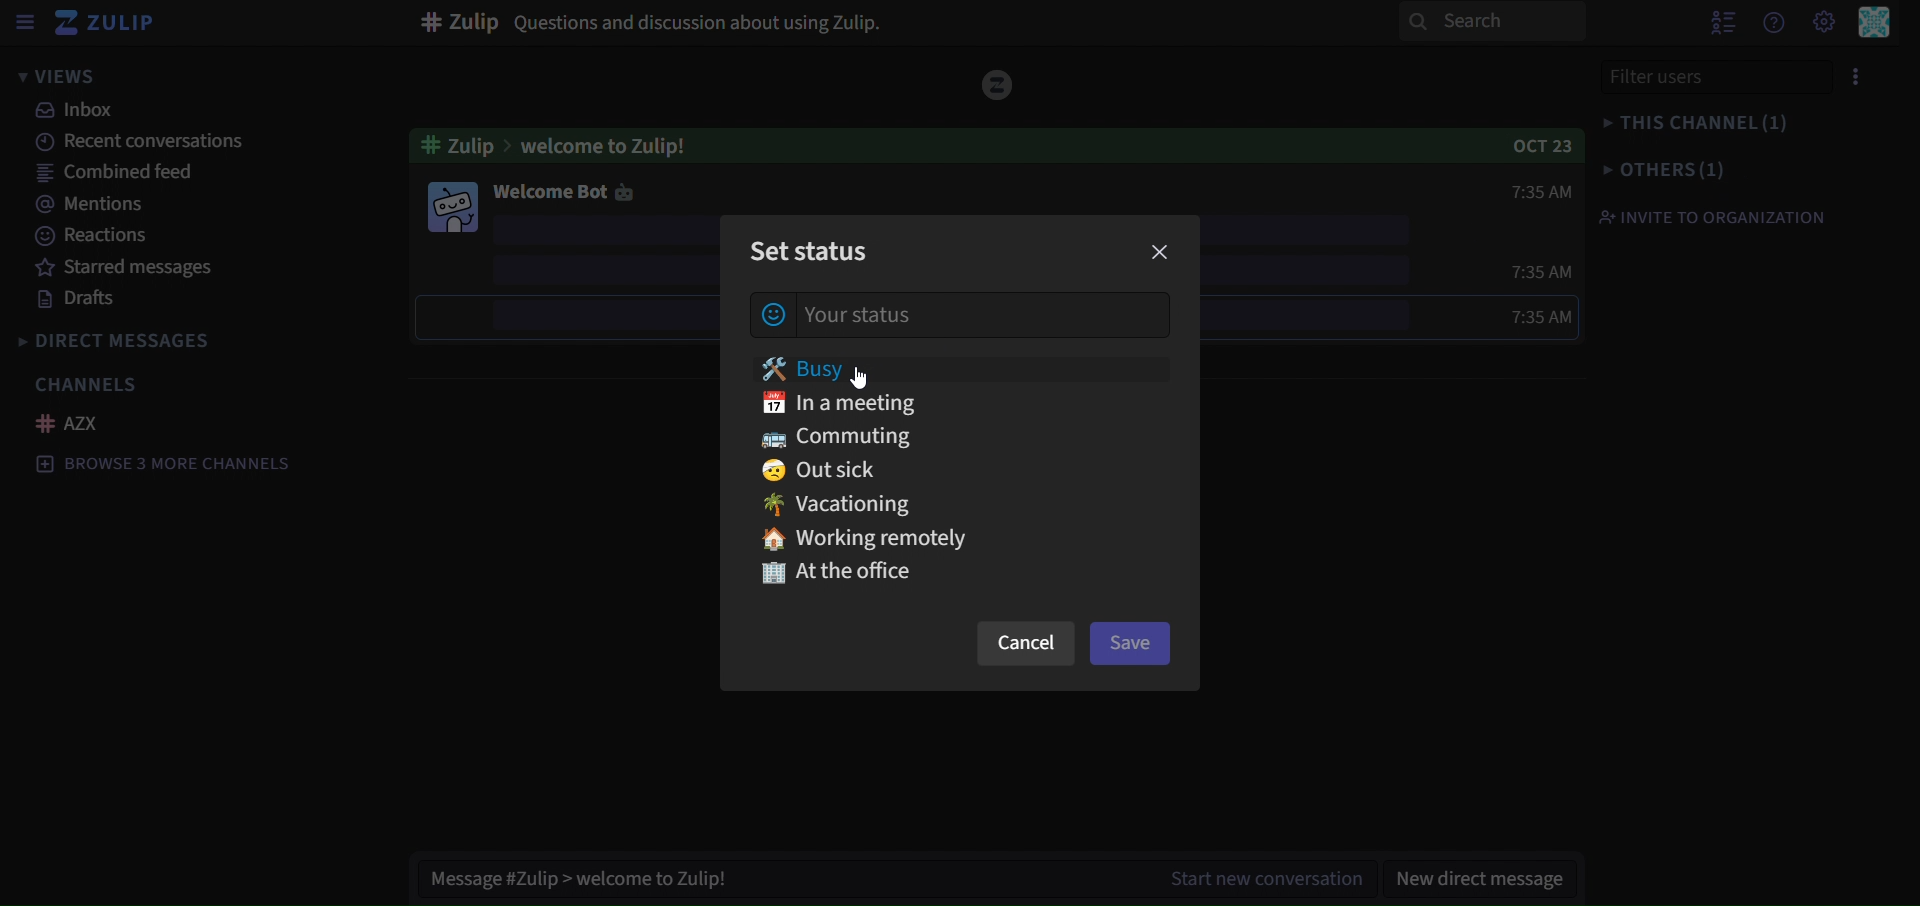 This screenshot has width=1920, height=906. What do you see at coordinates (1021, 646) in the screenshot?
I see `cancel` at bounding box center [1021, 646].